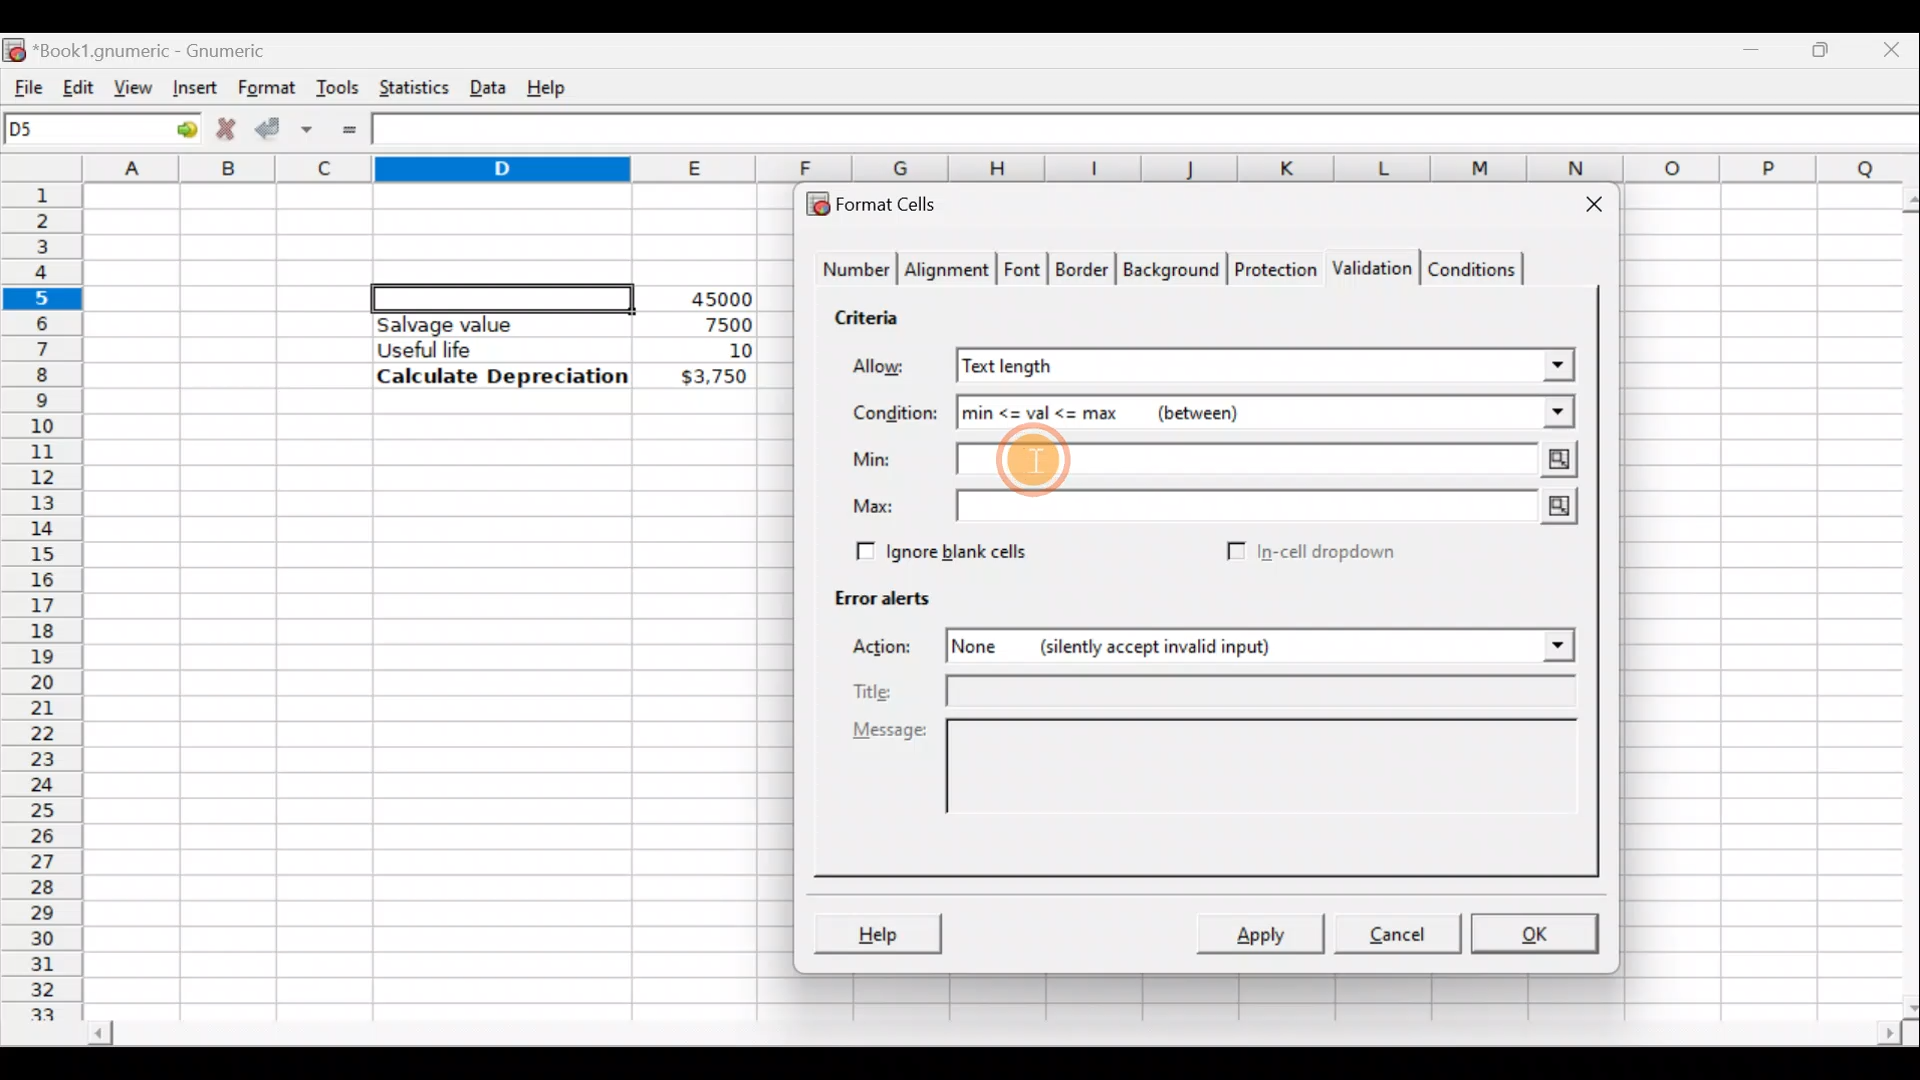 Image resolution: width=1920 pixels, height=1080 pixels. What do you see at coordinates (1170, 268) in the screenshot?
I see `Background` at bounding box center [1170, 268].